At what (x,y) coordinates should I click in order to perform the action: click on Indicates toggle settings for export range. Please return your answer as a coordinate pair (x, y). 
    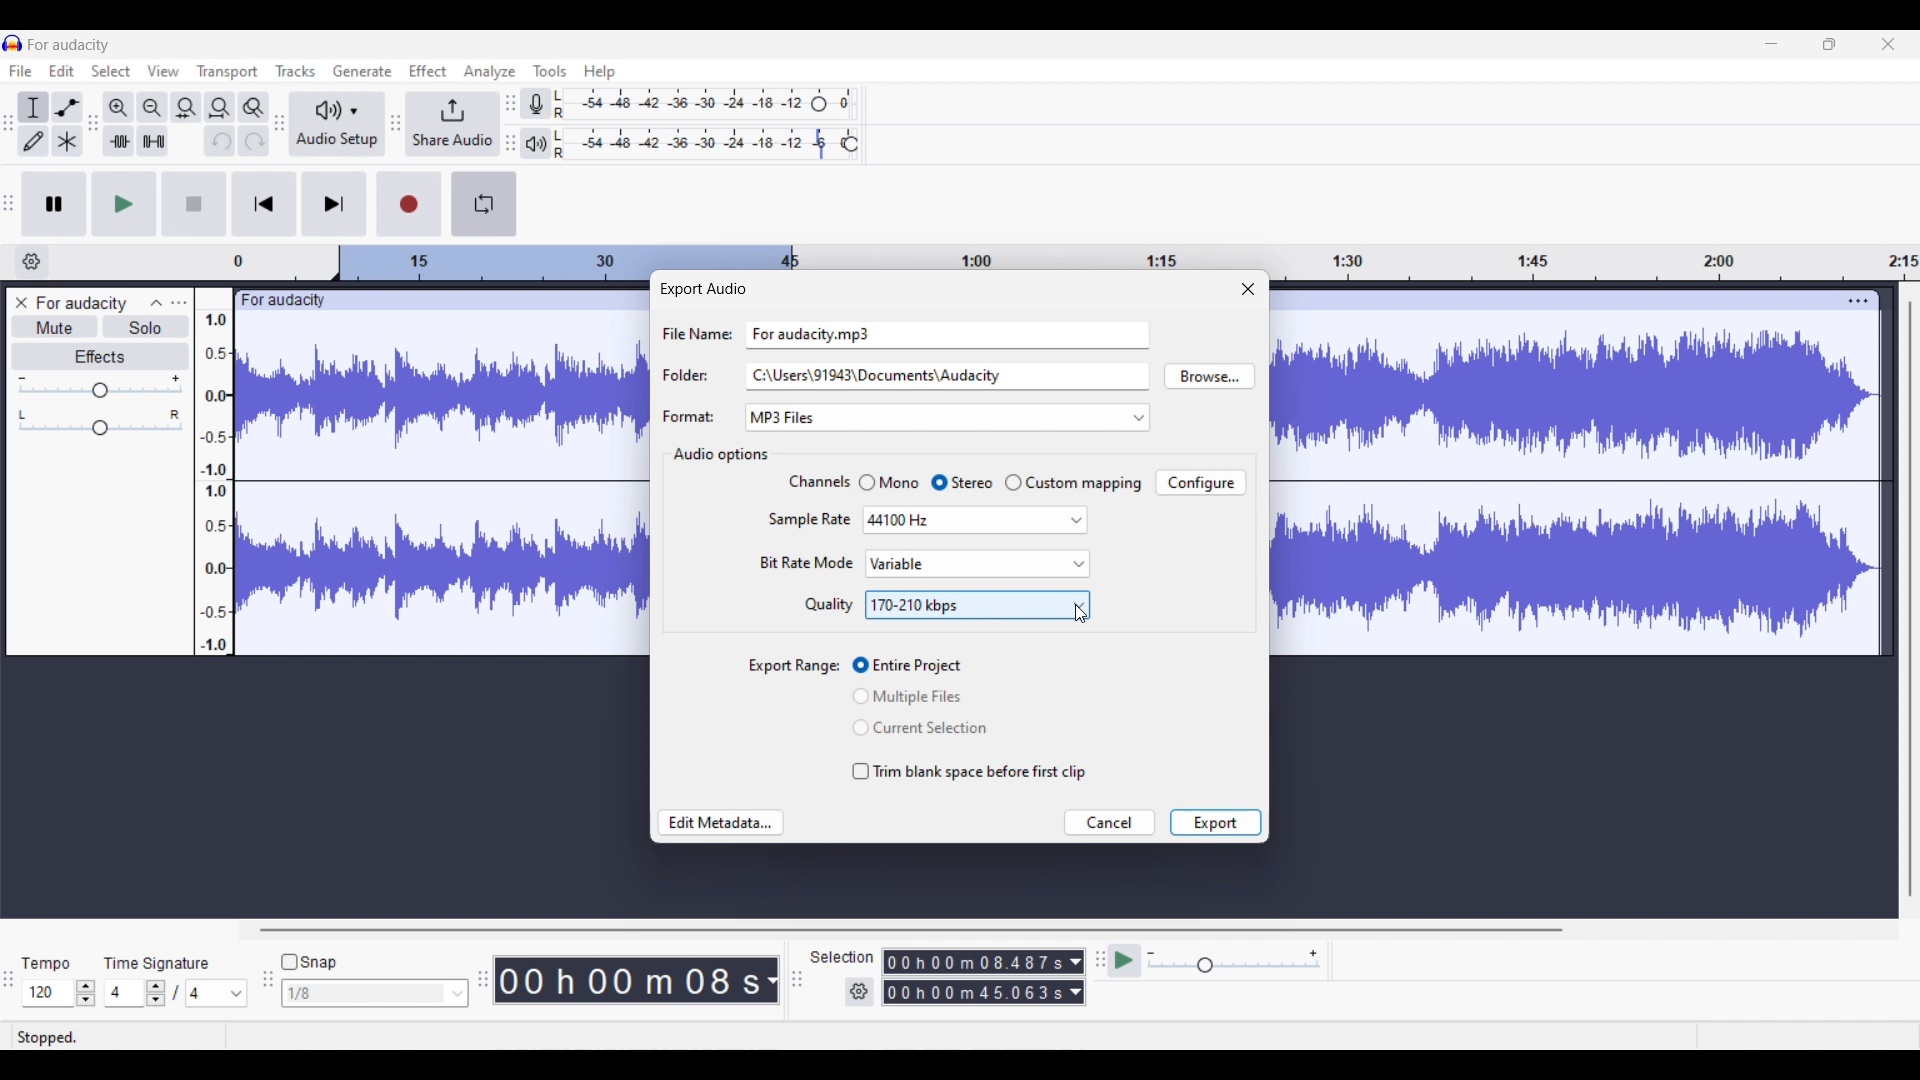
    Looking at the image, I should click on (795, 667).